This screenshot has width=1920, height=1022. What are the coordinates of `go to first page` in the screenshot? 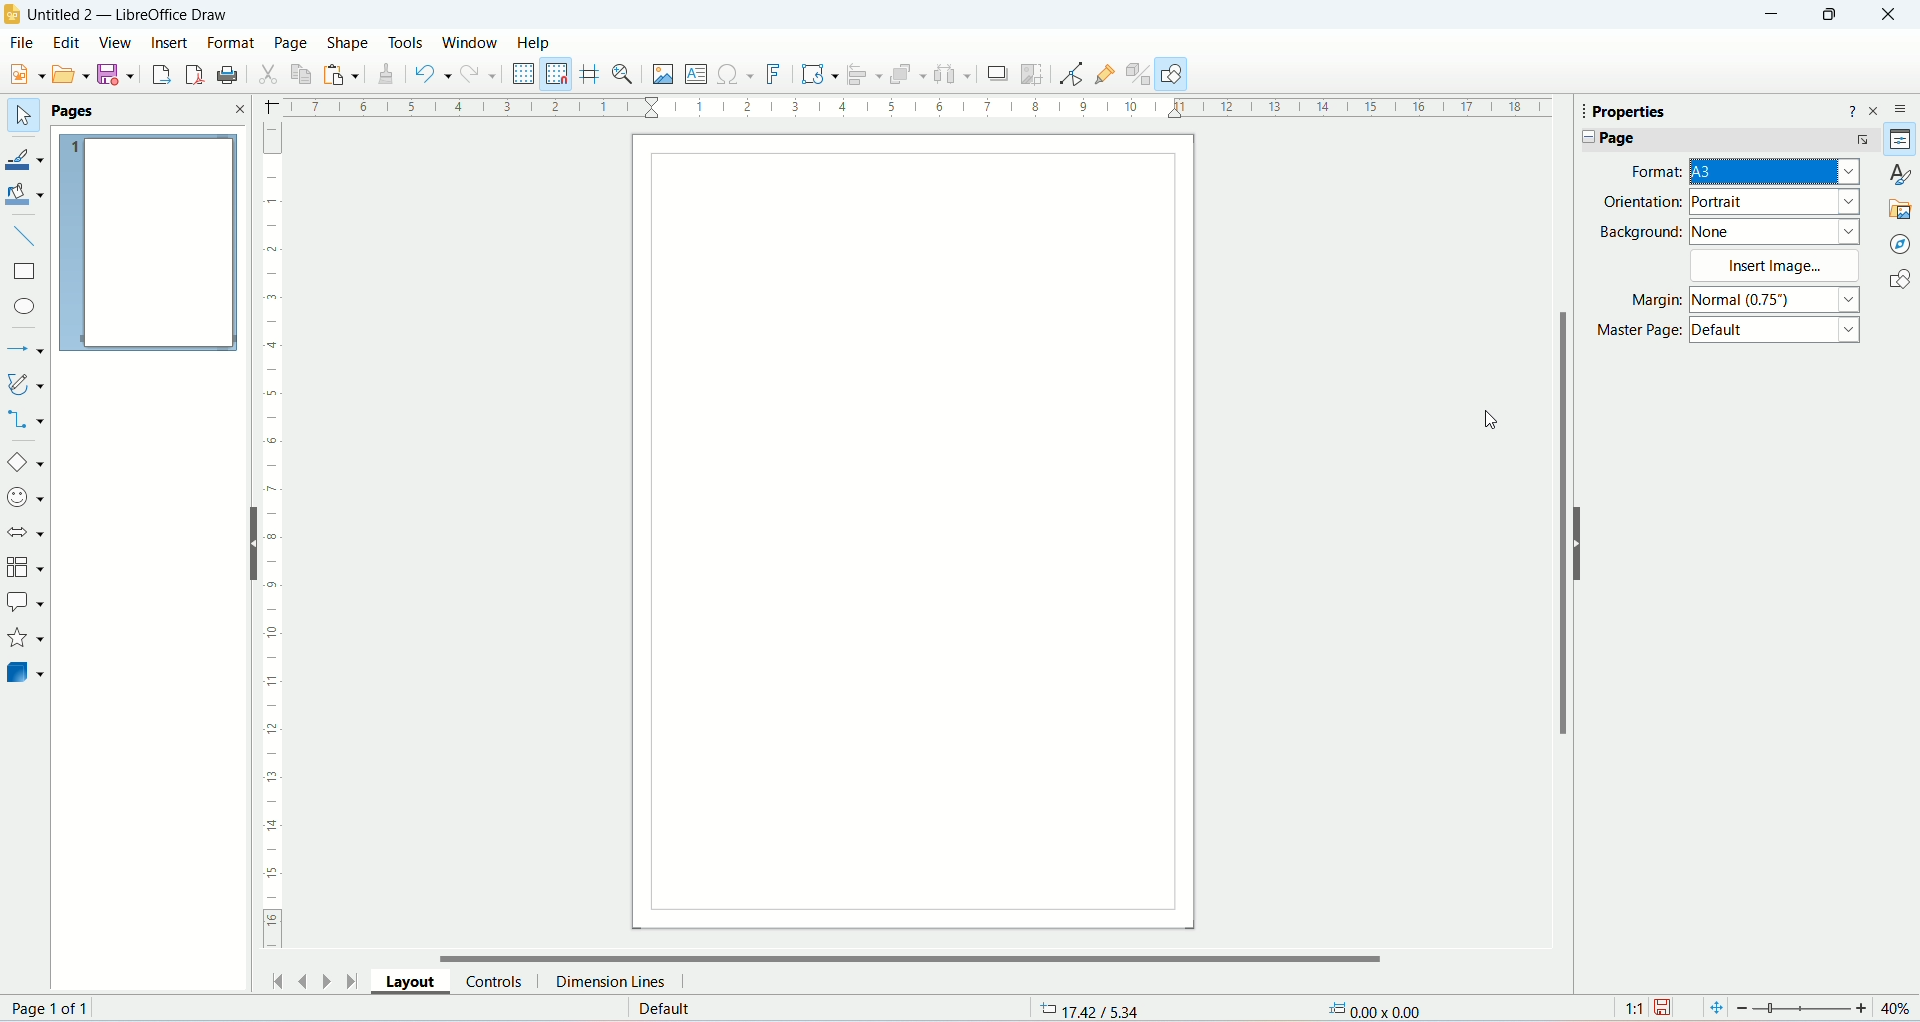 It's located at (279, 980).